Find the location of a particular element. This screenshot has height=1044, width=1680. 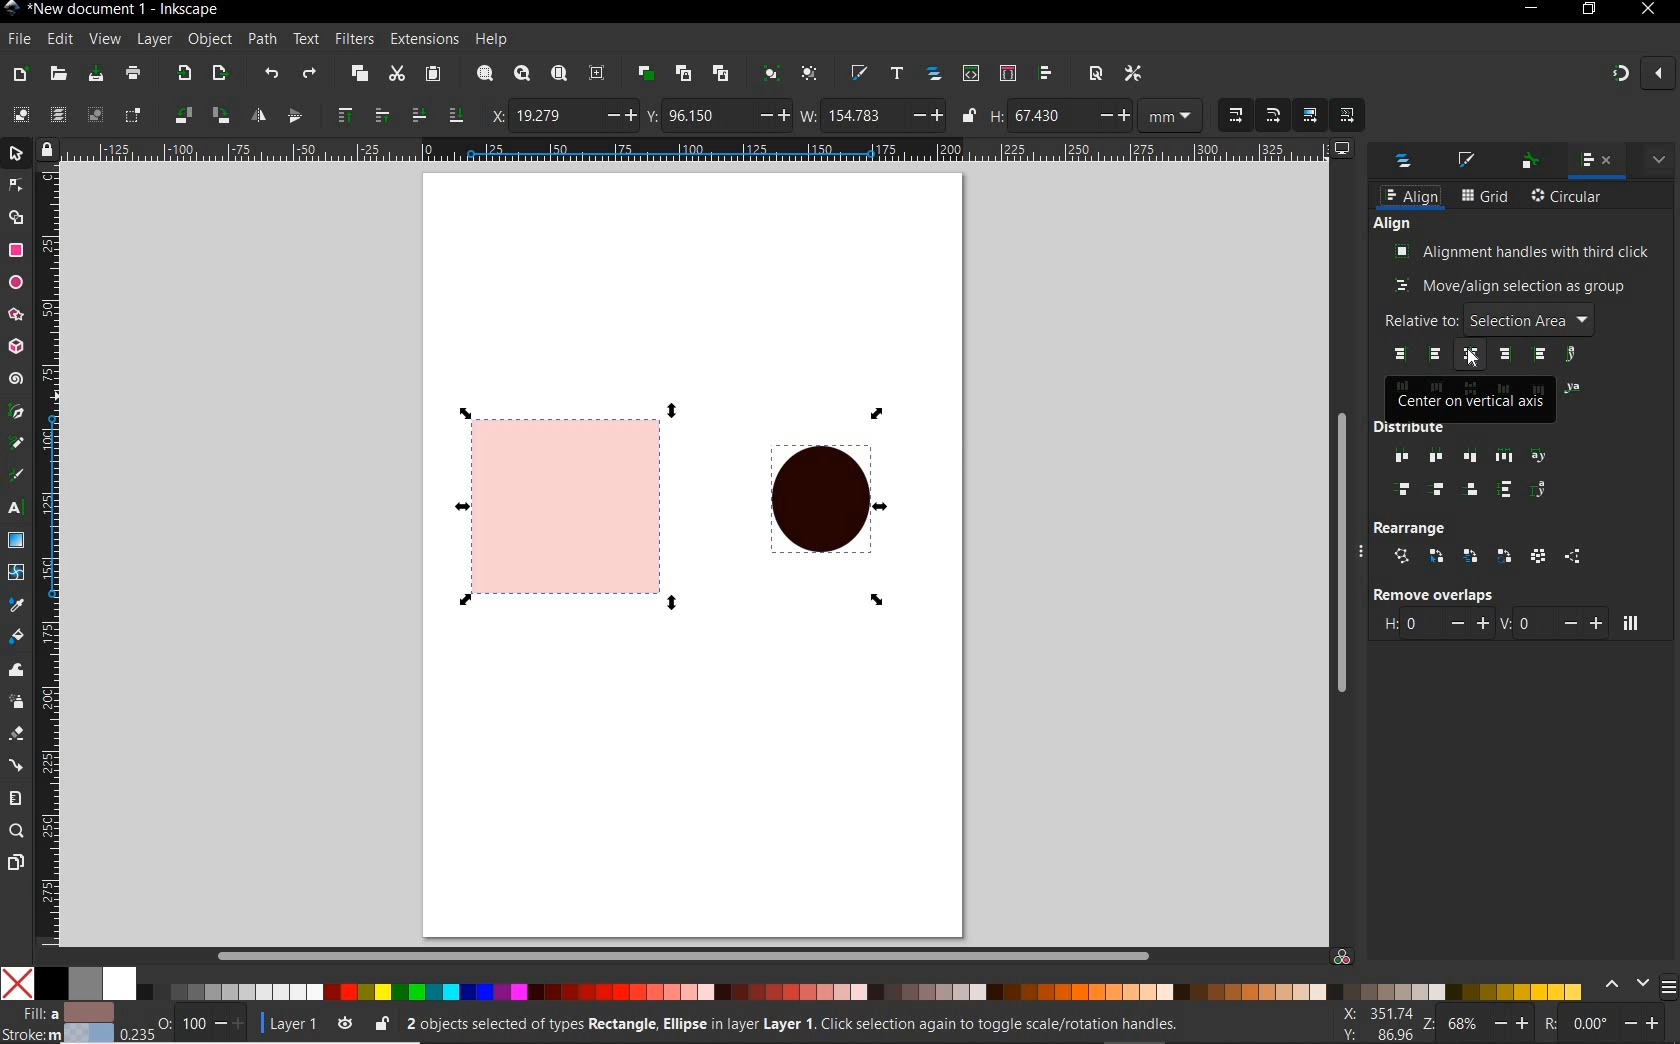

object properties is located at coordinates (1530, 162).